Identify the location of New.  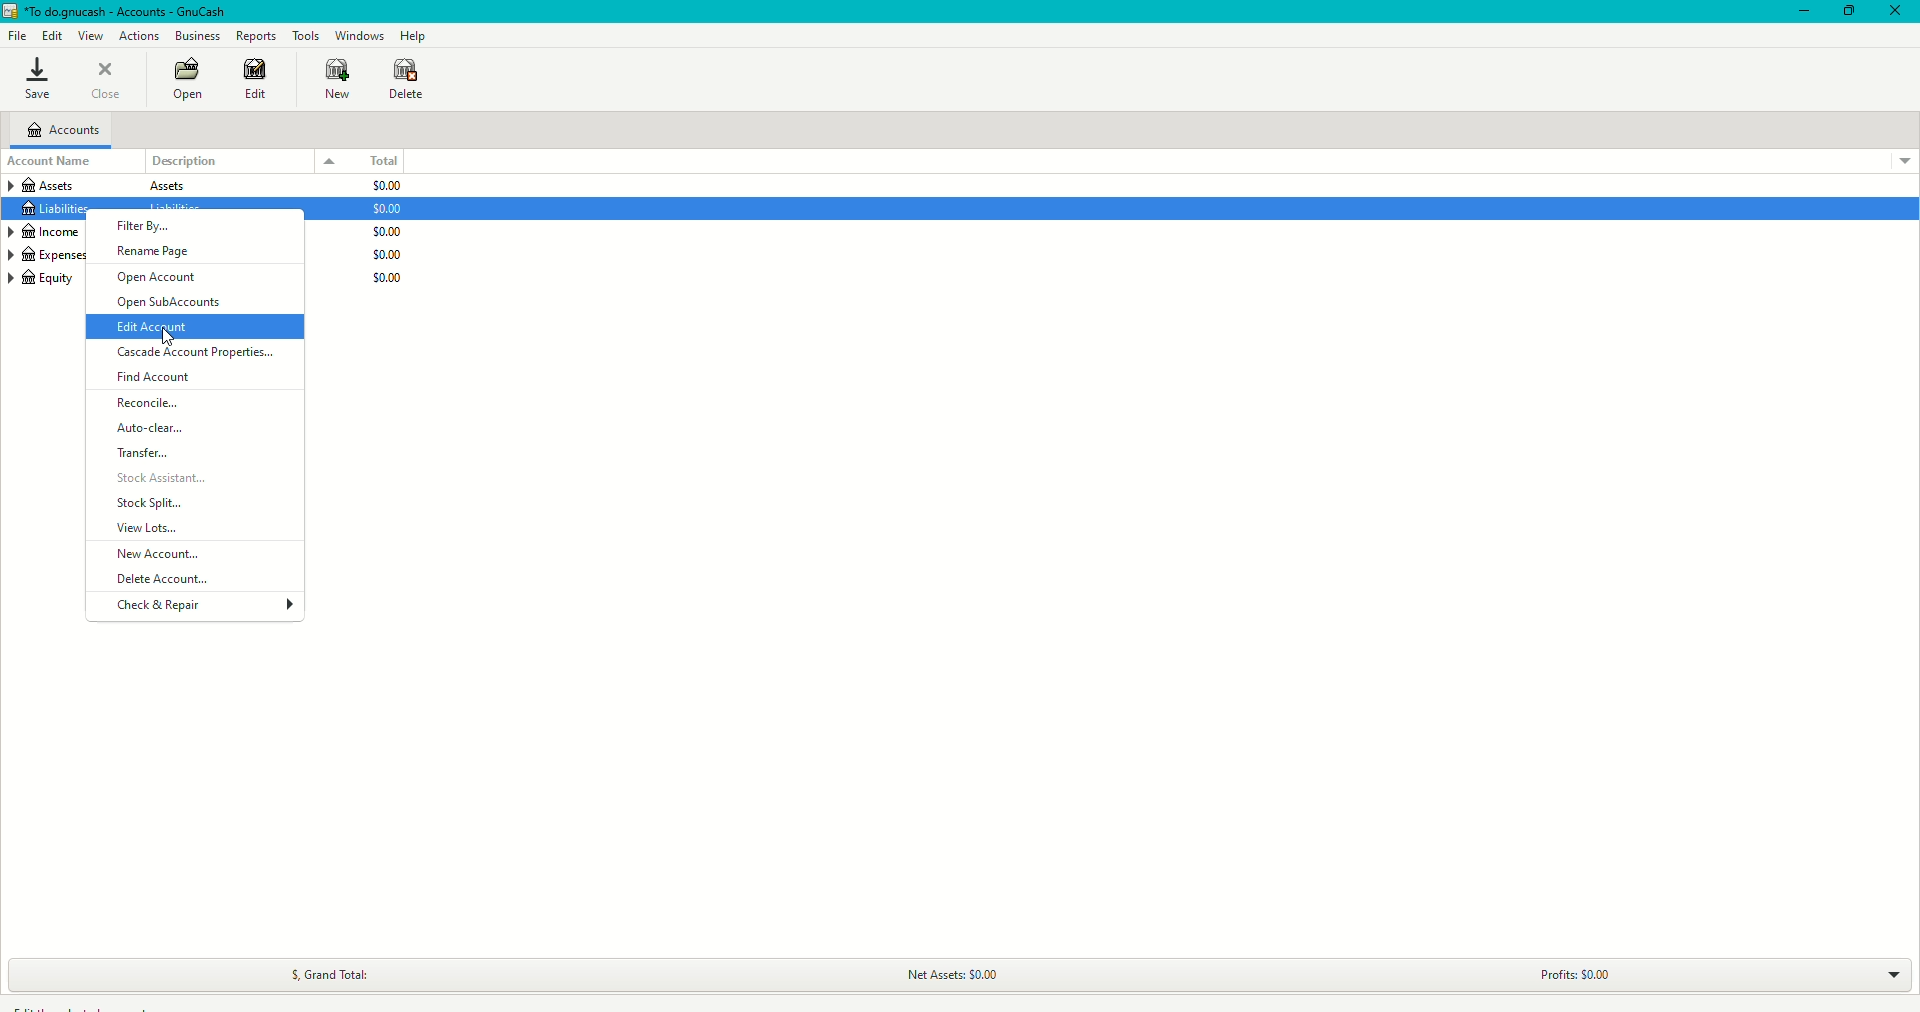
(334, 81).